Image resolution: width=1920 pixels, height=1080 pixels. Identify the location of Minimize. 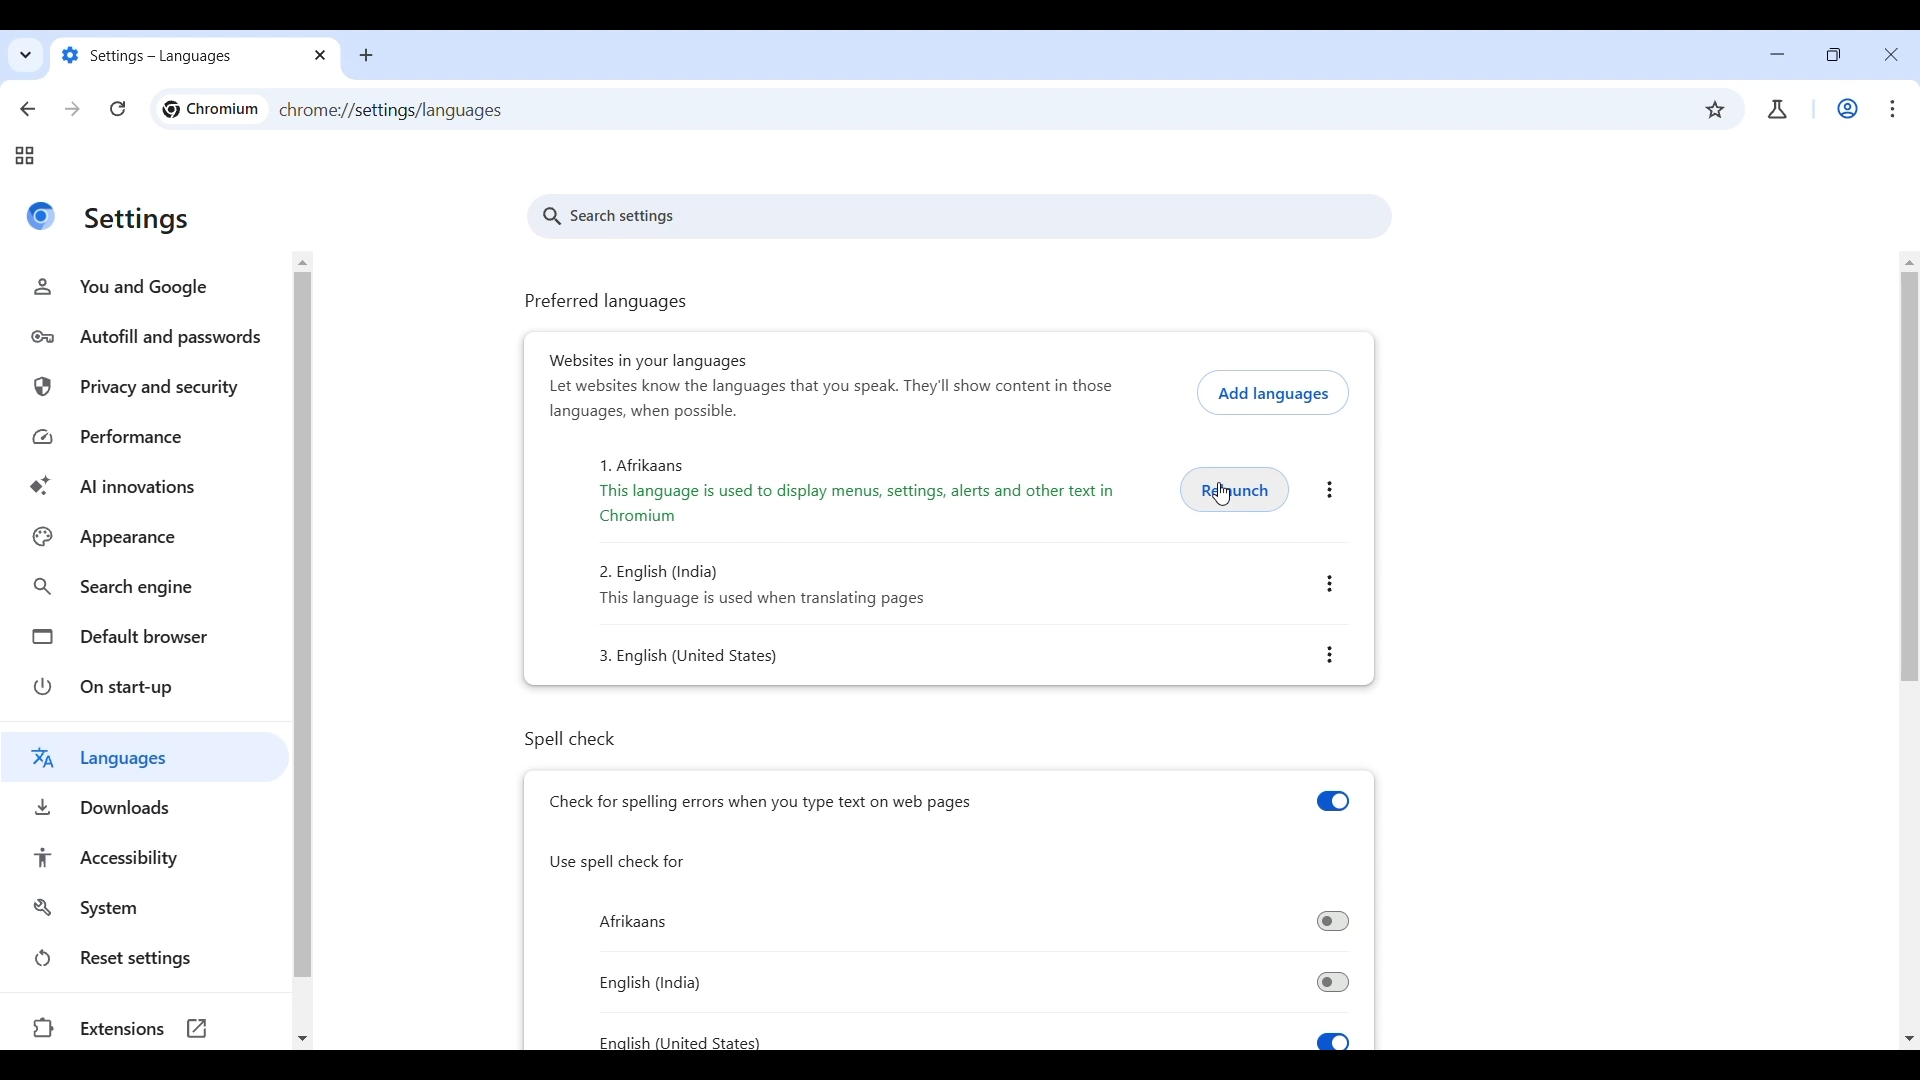
(1777, 54).